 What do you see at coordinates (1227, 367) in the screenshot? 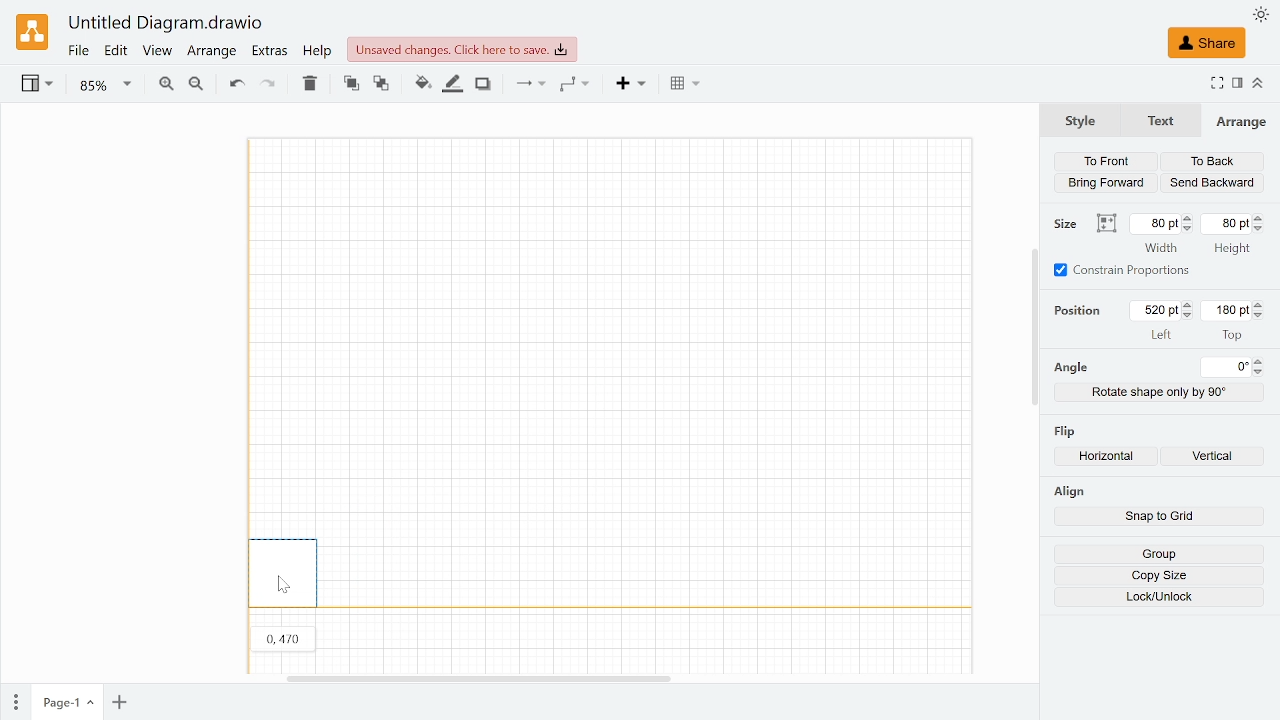
I see `Current angle` at bounding box center [1227, 367].